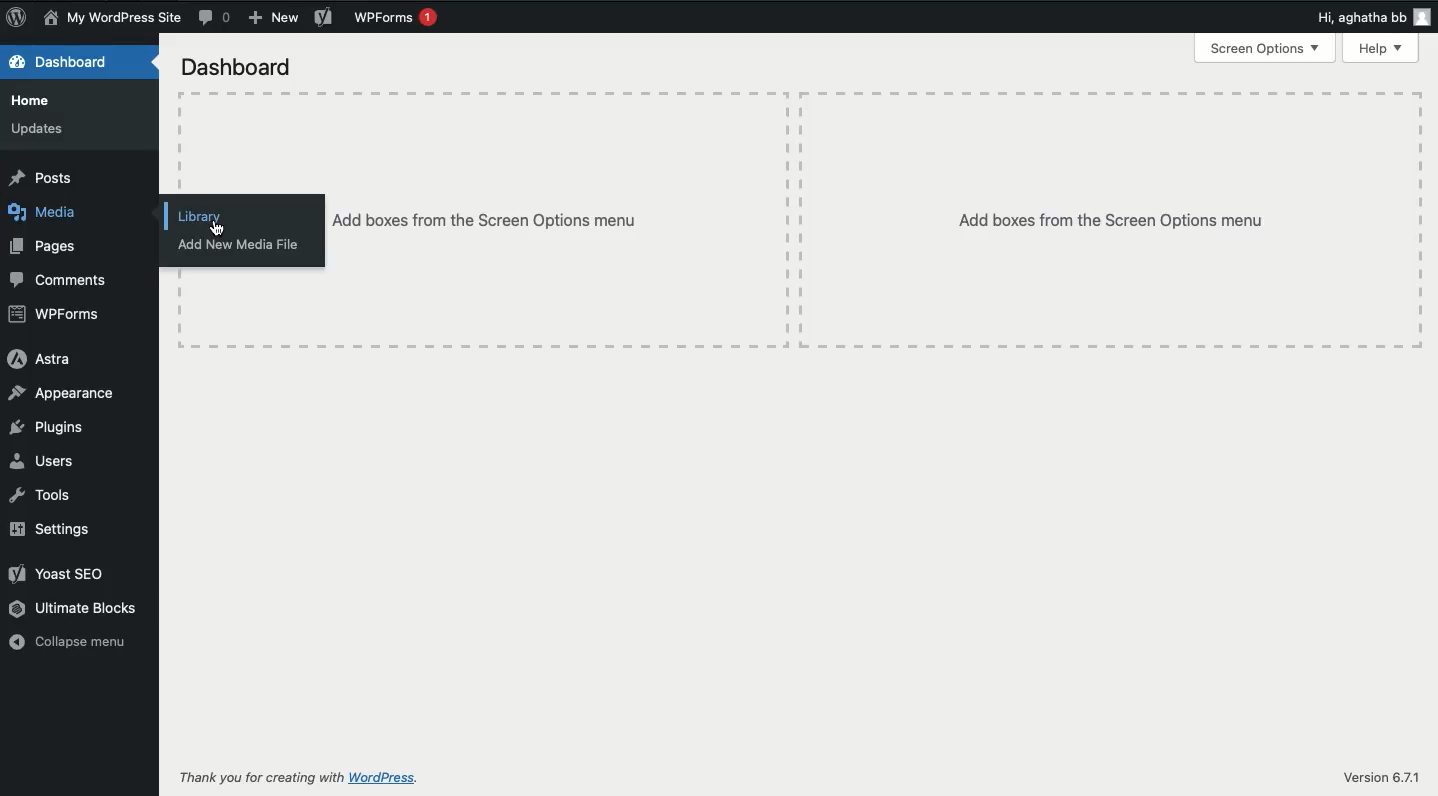  What do you see at coordinates (216, 17) in the screenshot?
I see `Comments` at bounding box center [216, 17].